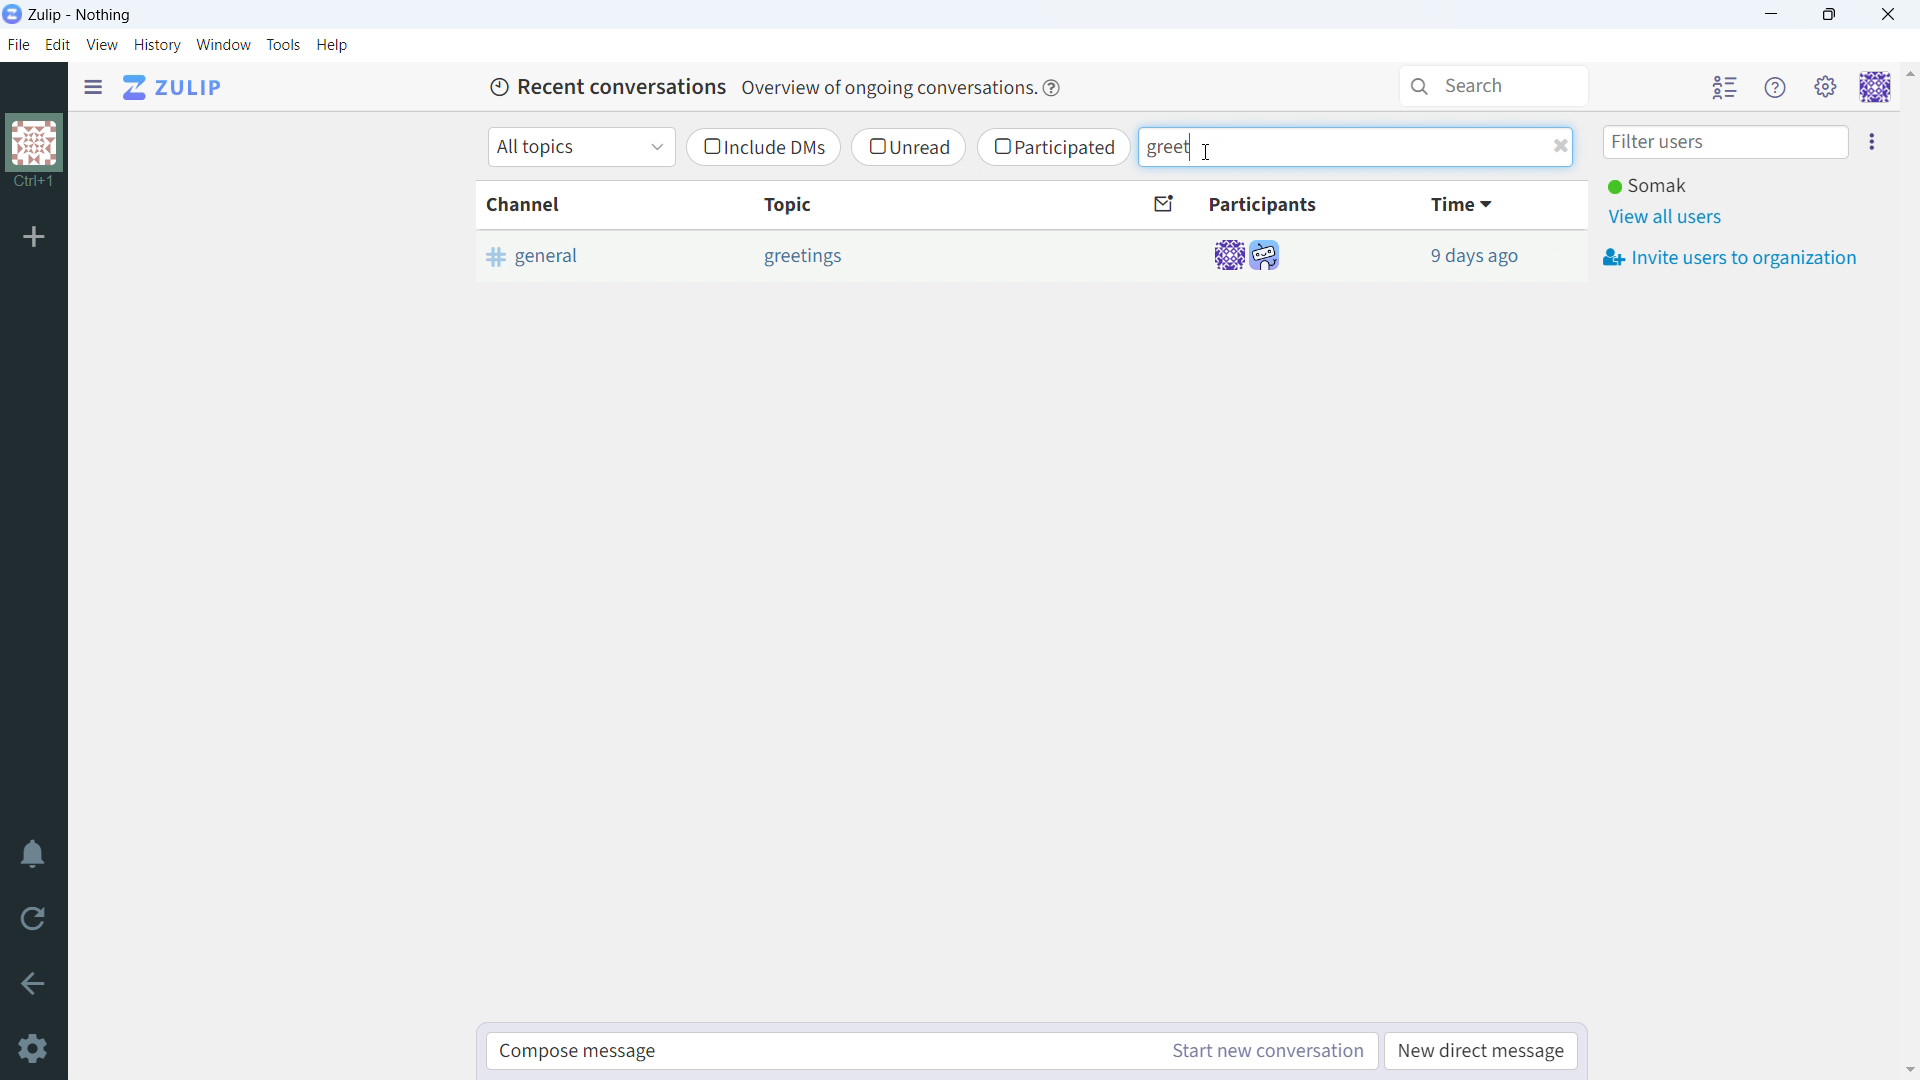 The image size is (1920, 1080). Describe the element at coordinates (605, 85) in the screenshot. I see `Recent conversations` at that location.